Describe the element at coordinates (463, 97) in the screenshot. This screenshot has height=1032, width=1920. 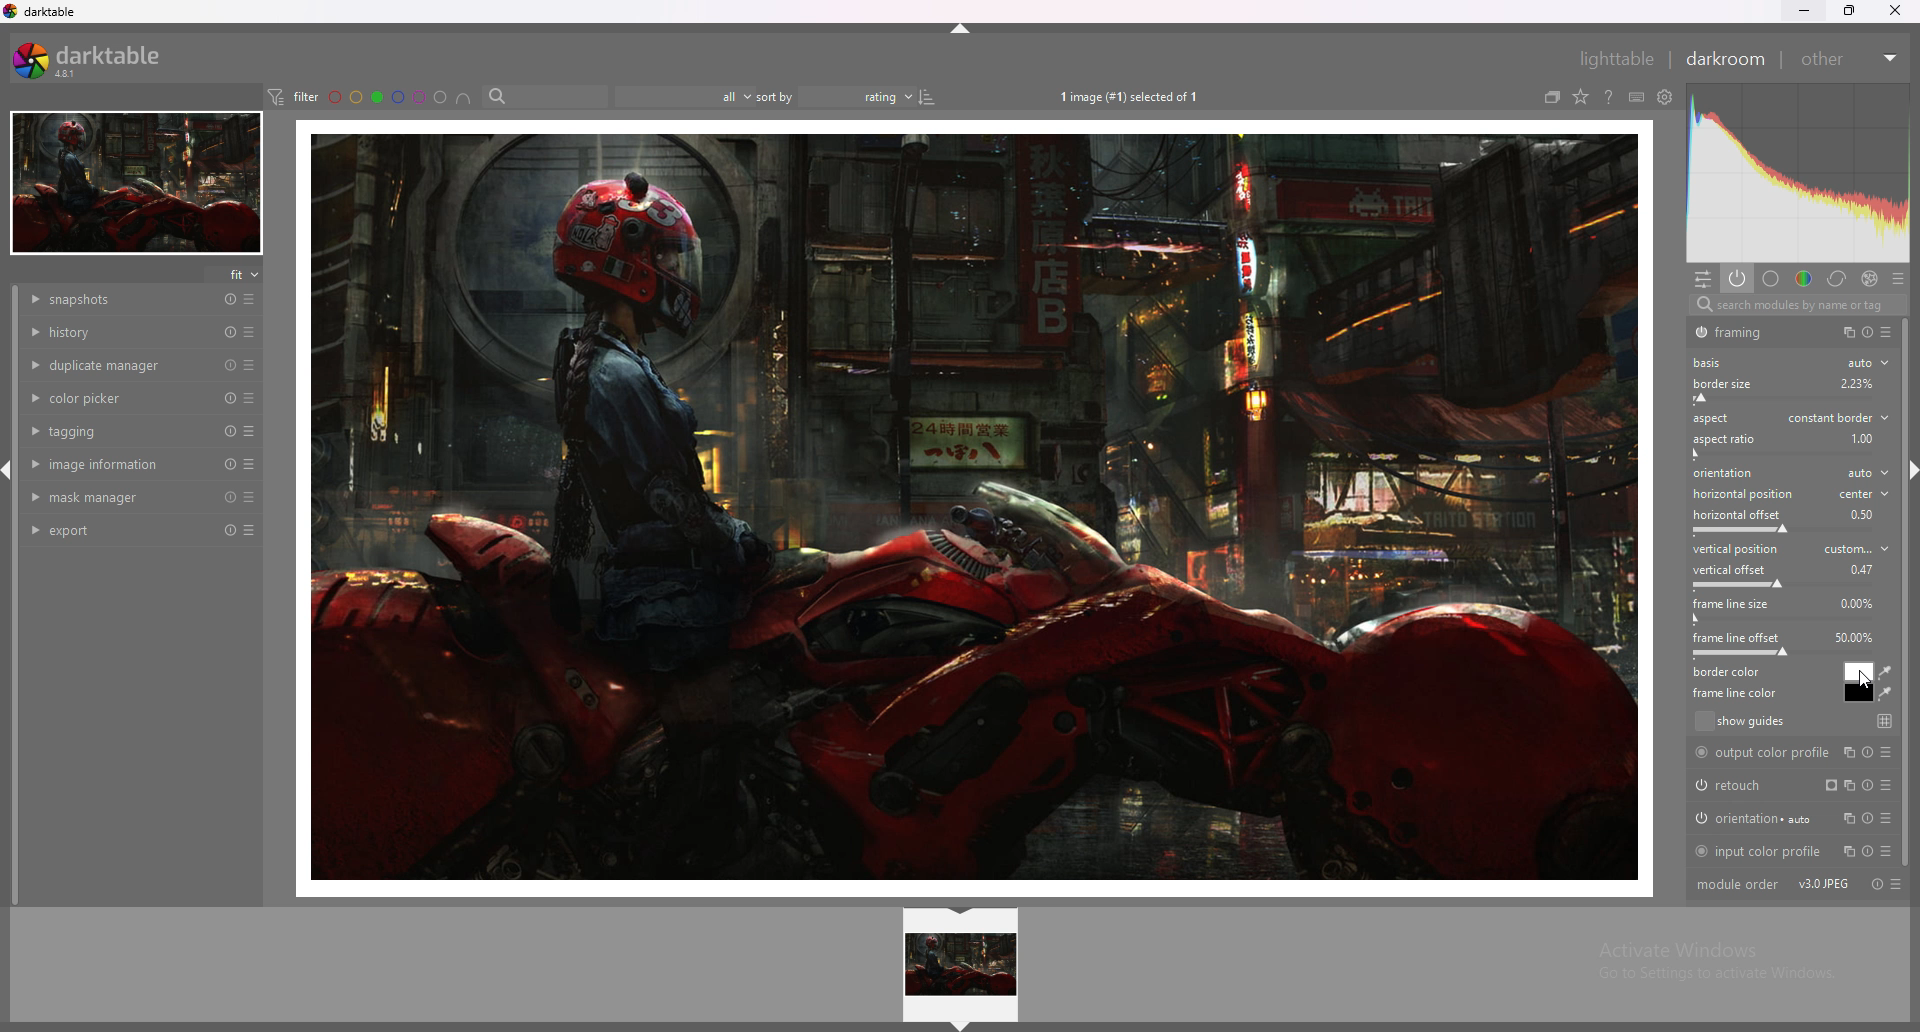
I see `images having all selected color labels` at that location.